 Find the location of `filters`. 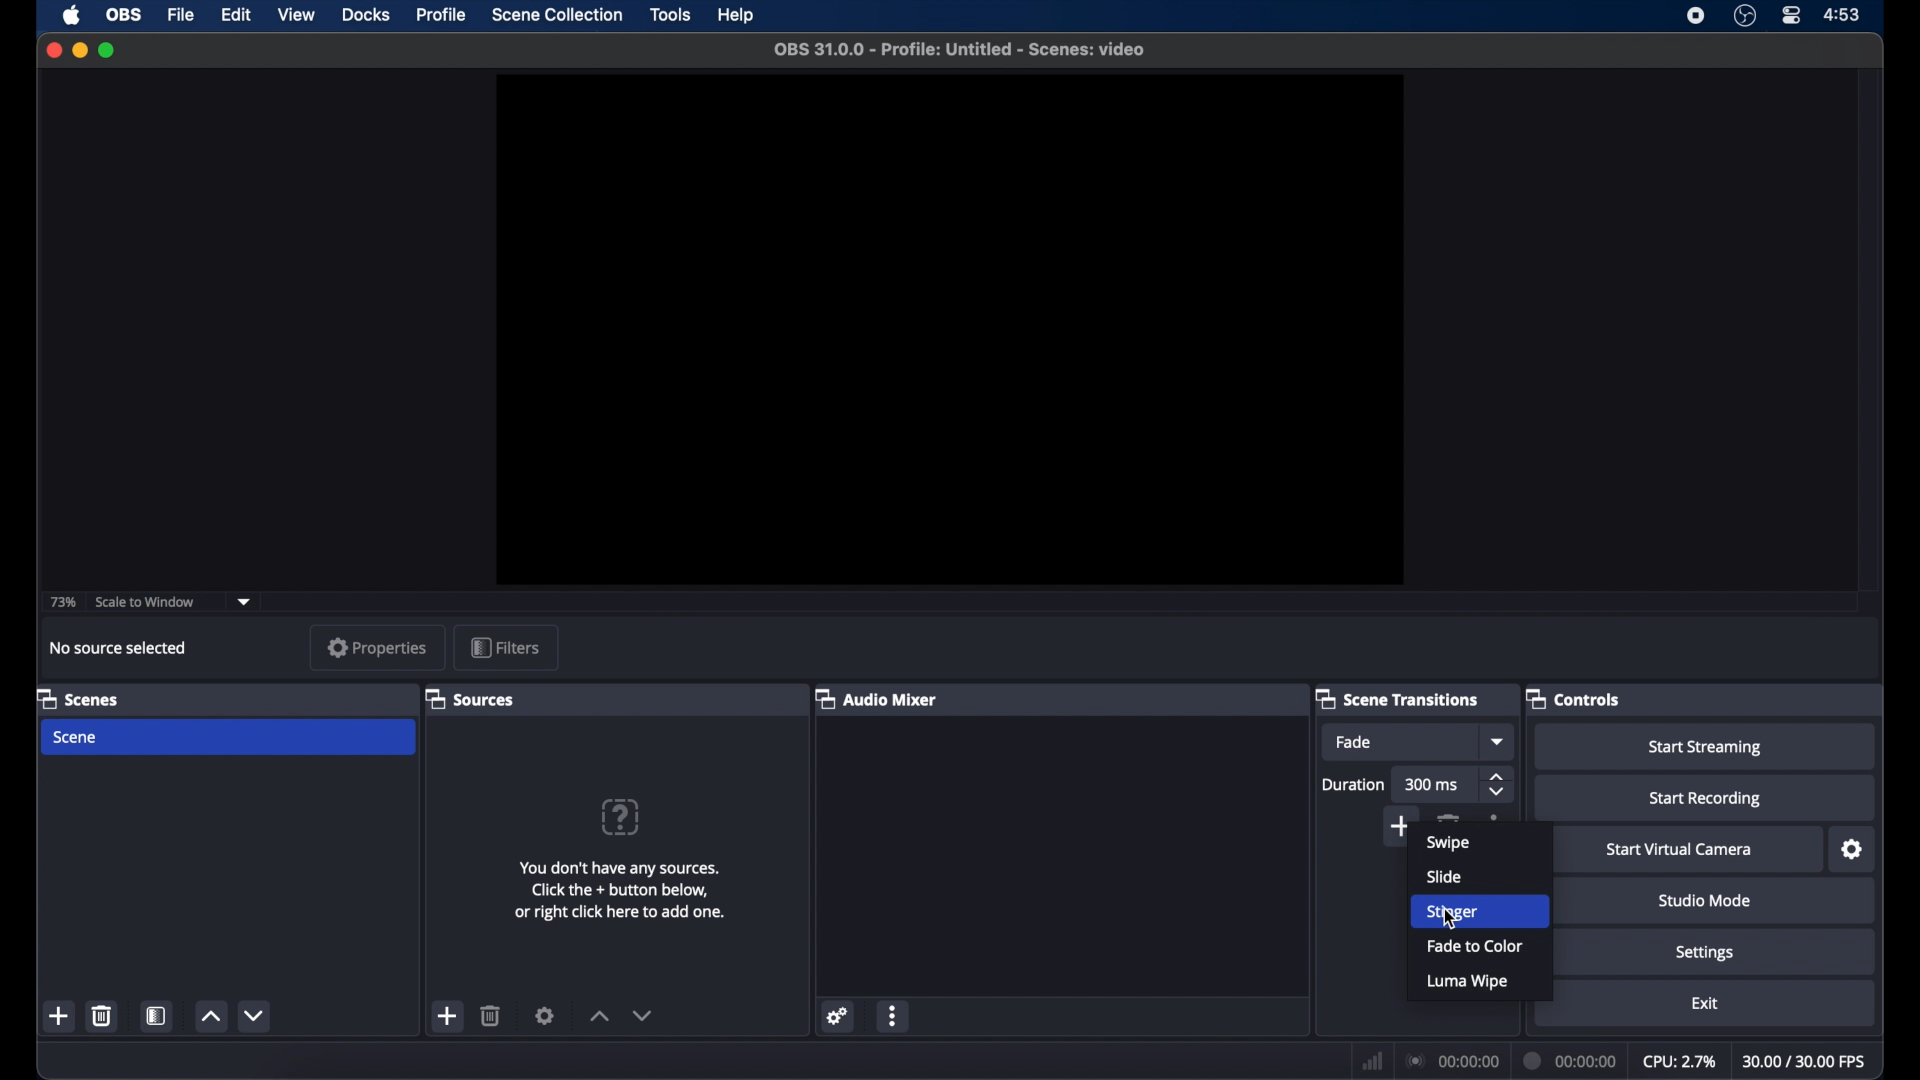

filters is located at coordinates (506, 647).